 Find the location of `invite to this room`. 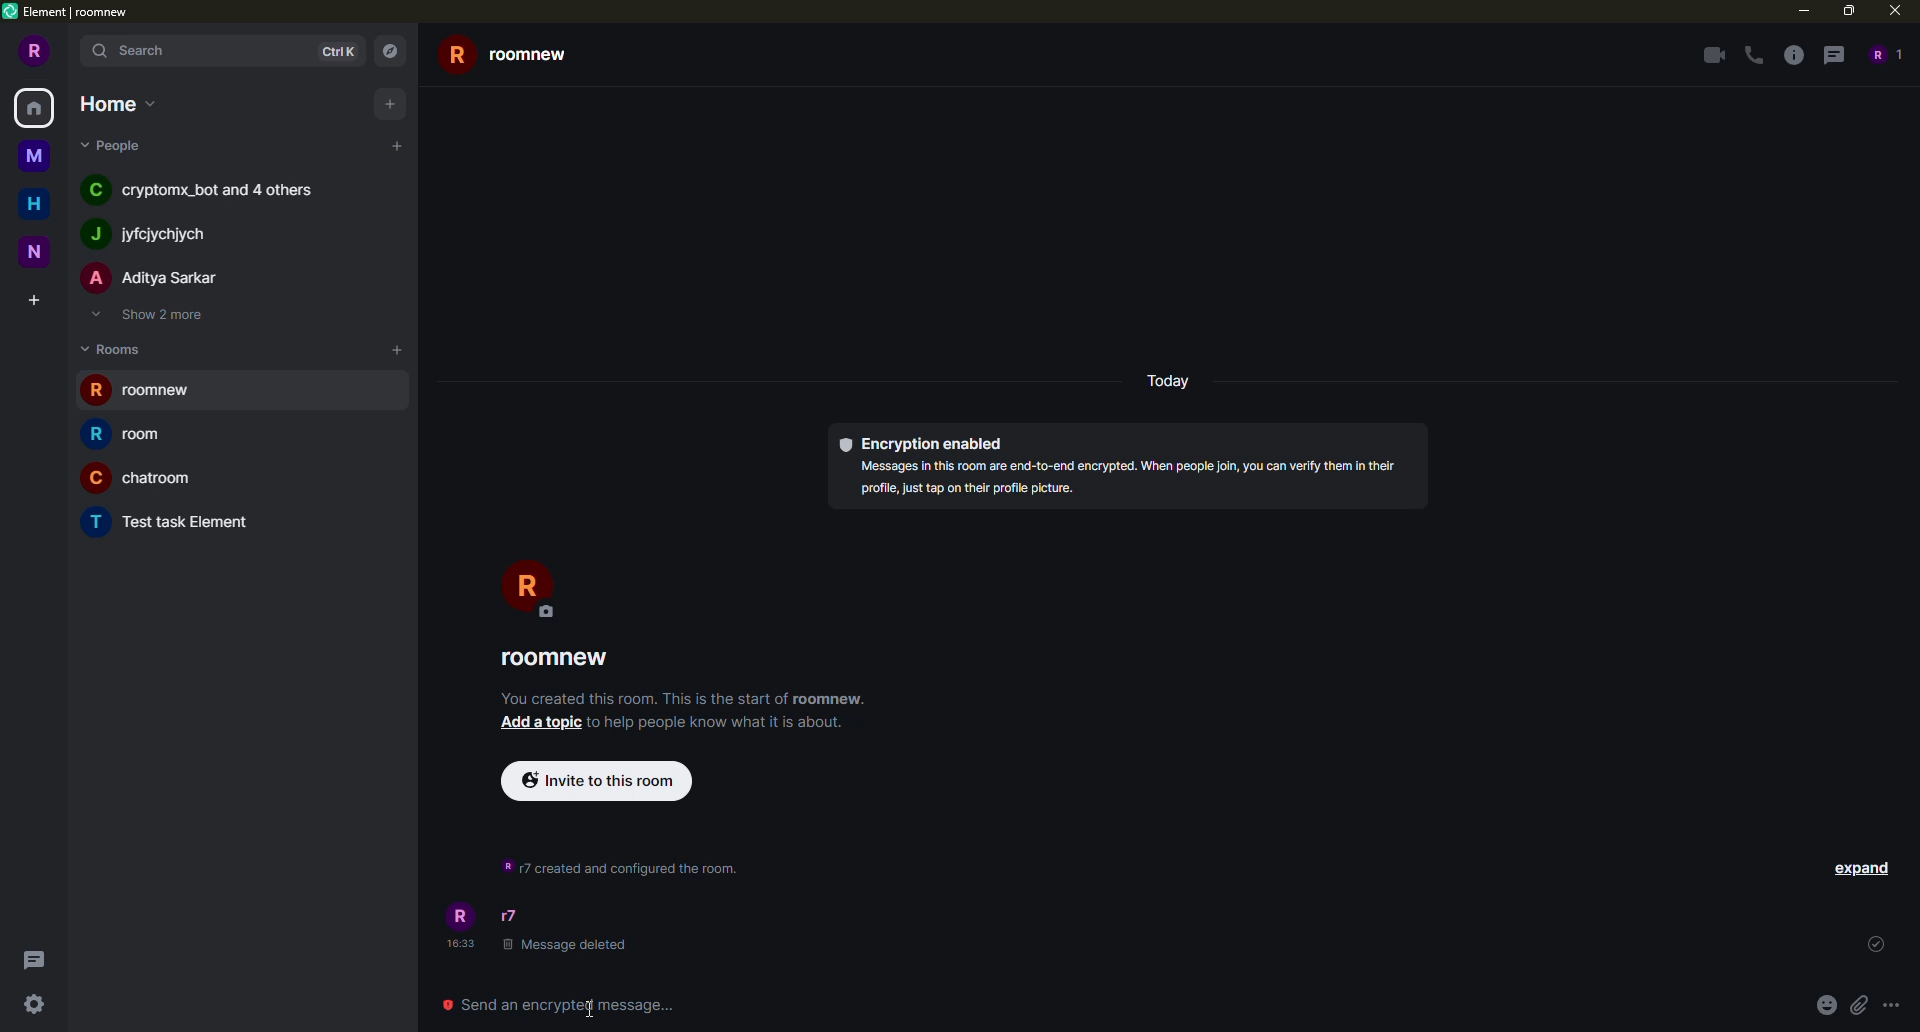

invite to this room is located at coordinates (595, 779).